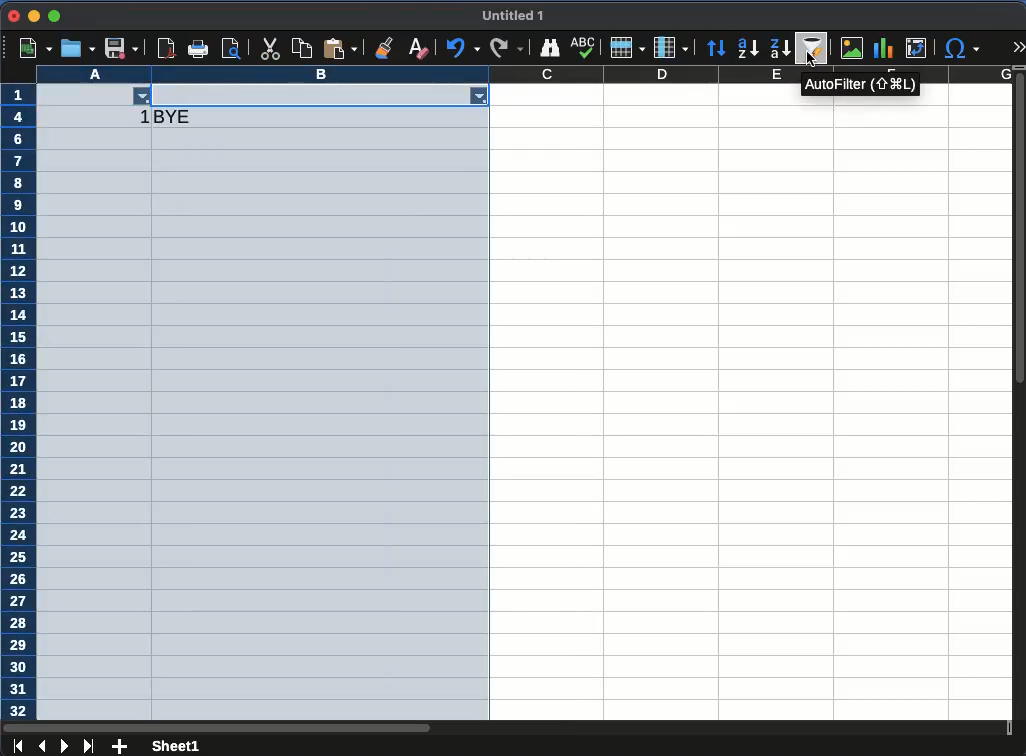 This screenshot has width=1026, height=756. Describe the element at coordinates (56, 16) in the screenshot. I see `maximize` at that location.